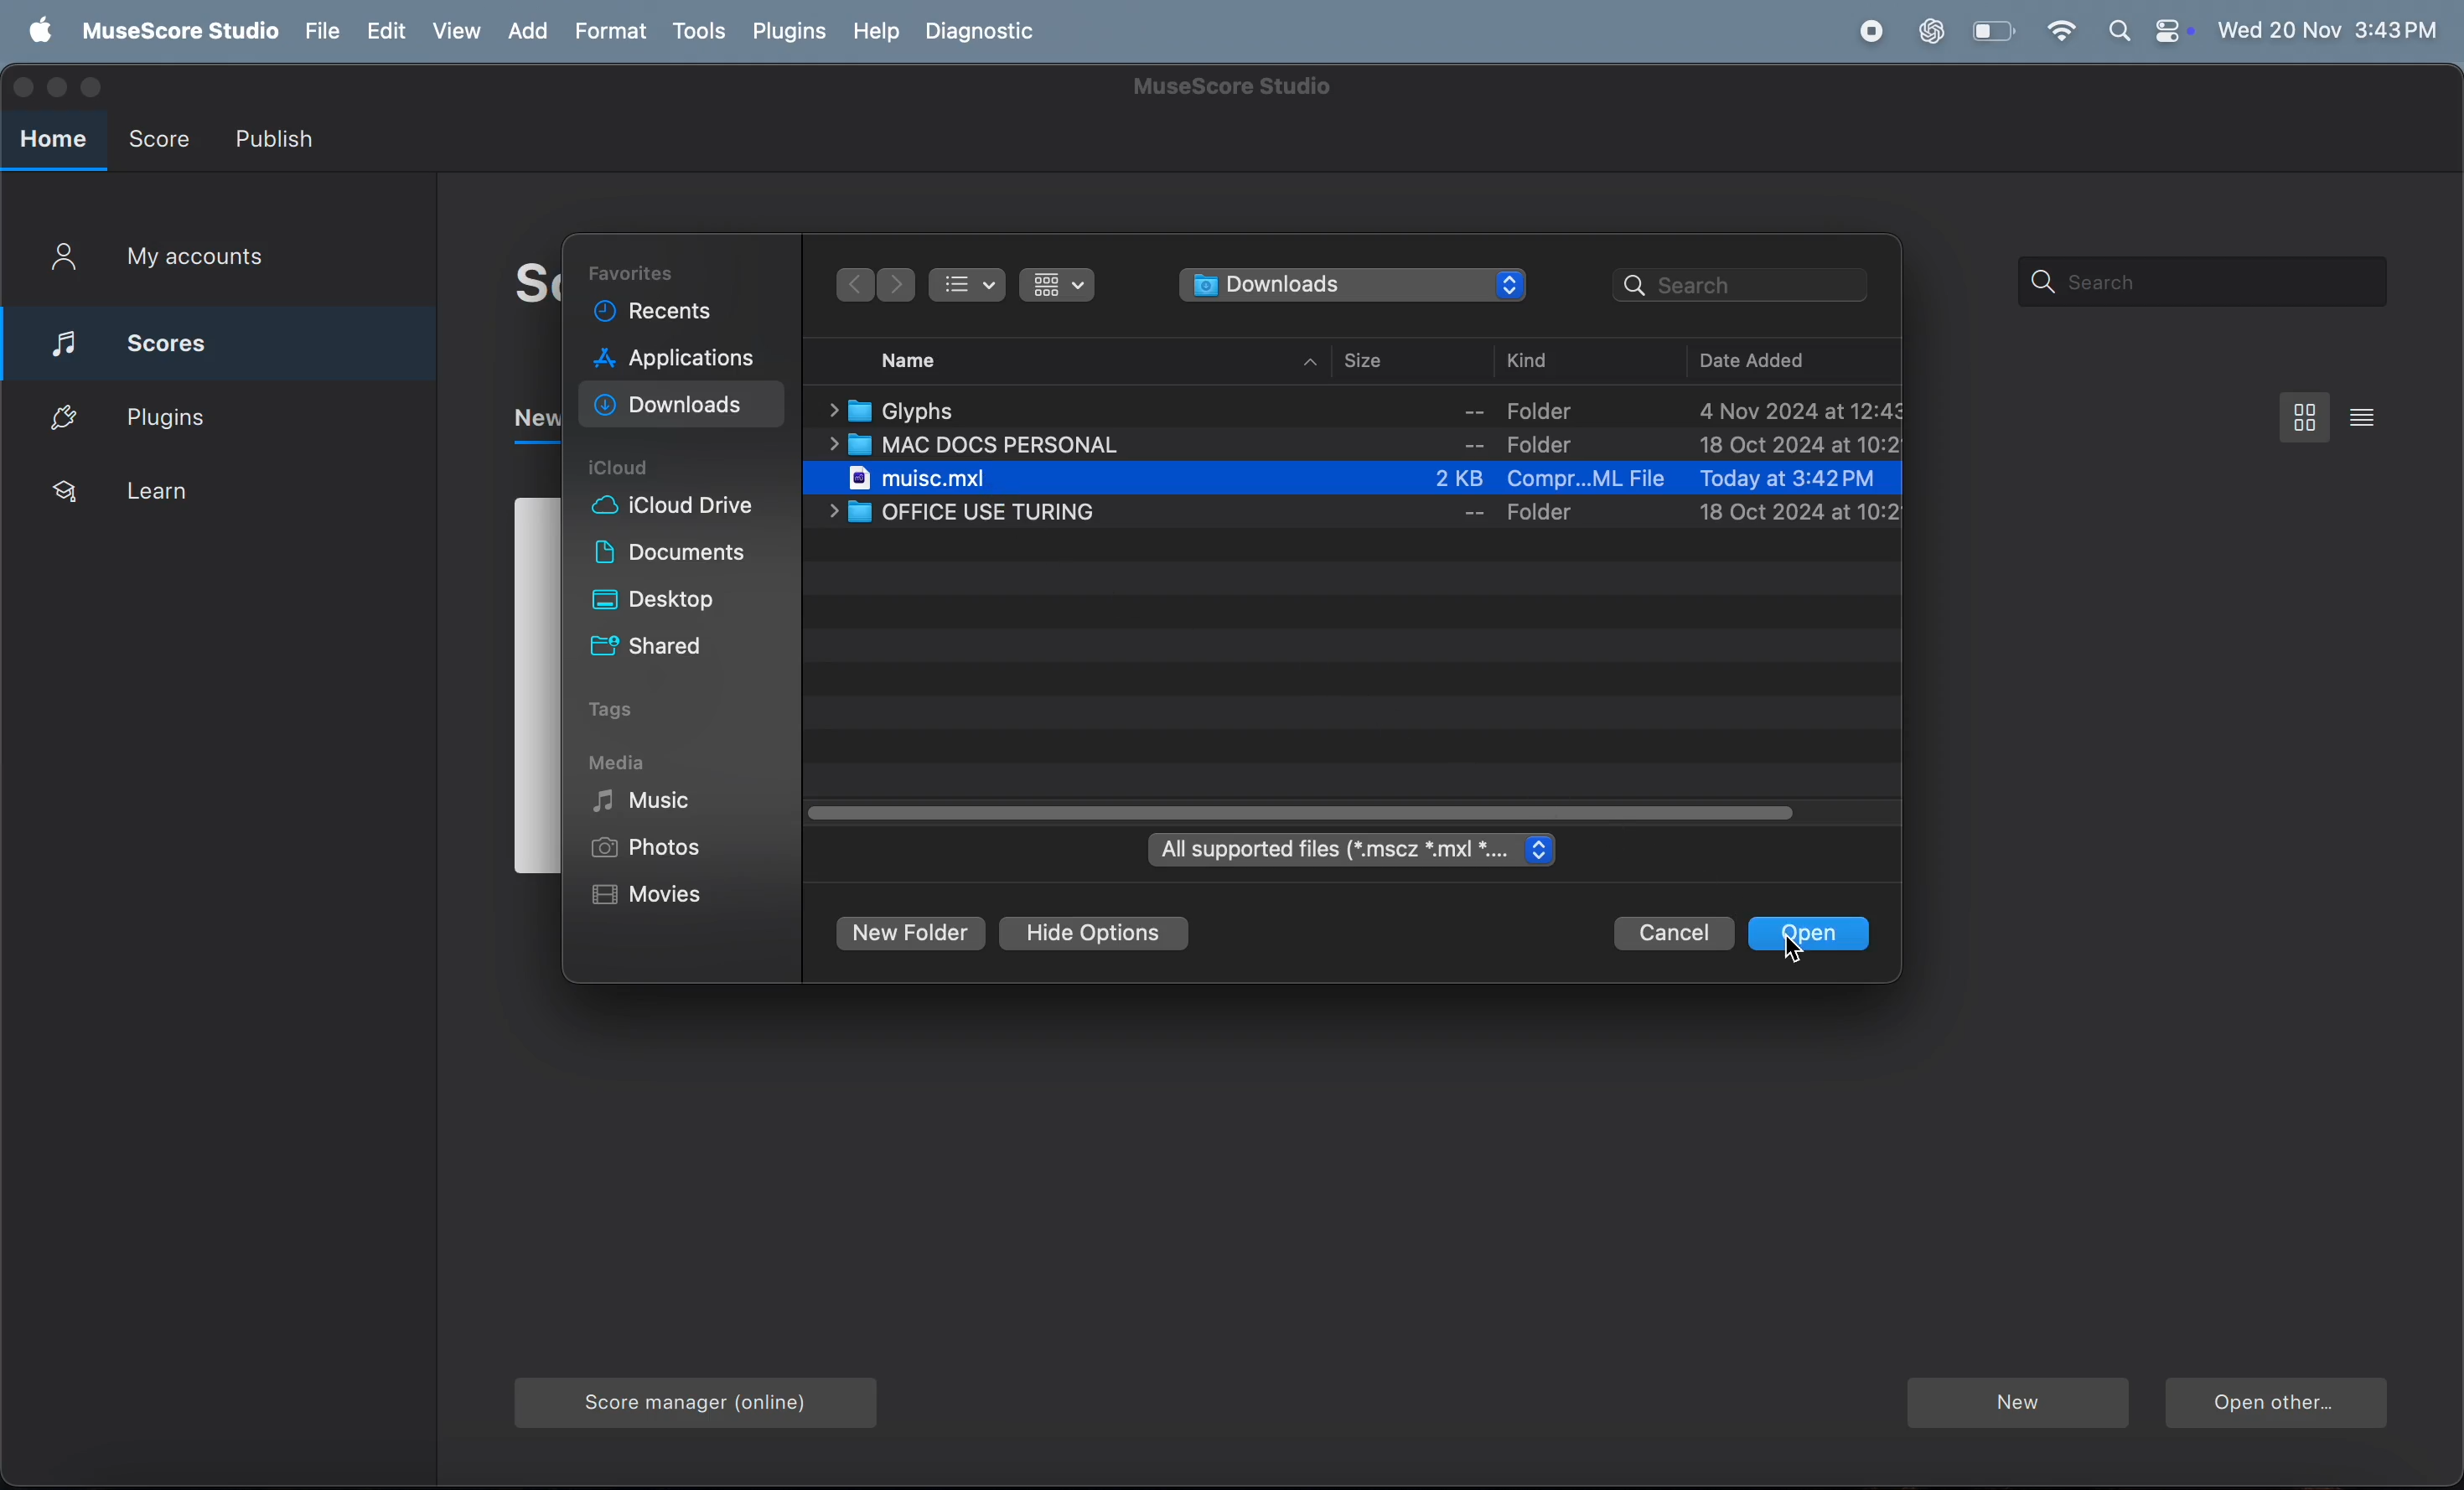 This screenshot has width=2464, height=1490. What do you see at coordinates (54, 86) in the screenshot?
I see `minimize` at bounding box center [54, 86].